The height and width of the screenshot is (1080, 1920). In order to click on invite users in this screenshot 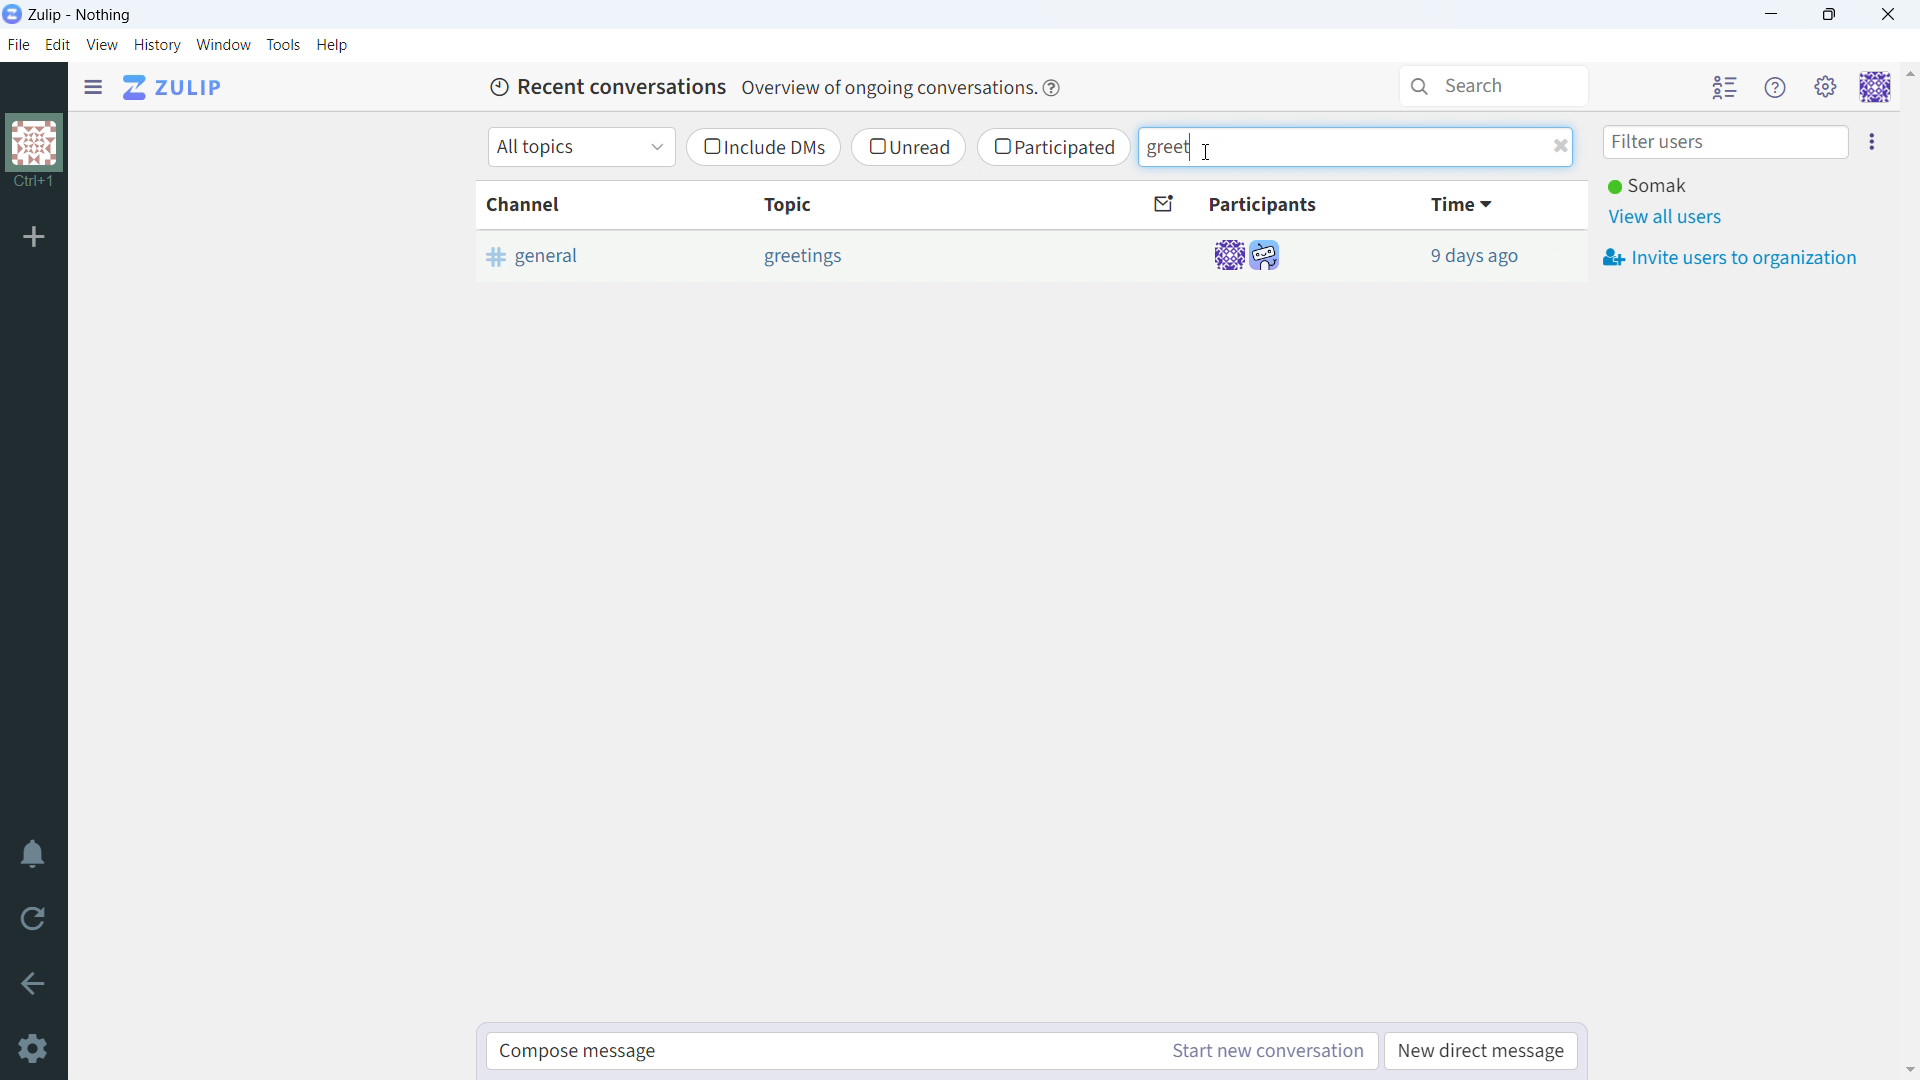, I will do `click(1730, 259)`.